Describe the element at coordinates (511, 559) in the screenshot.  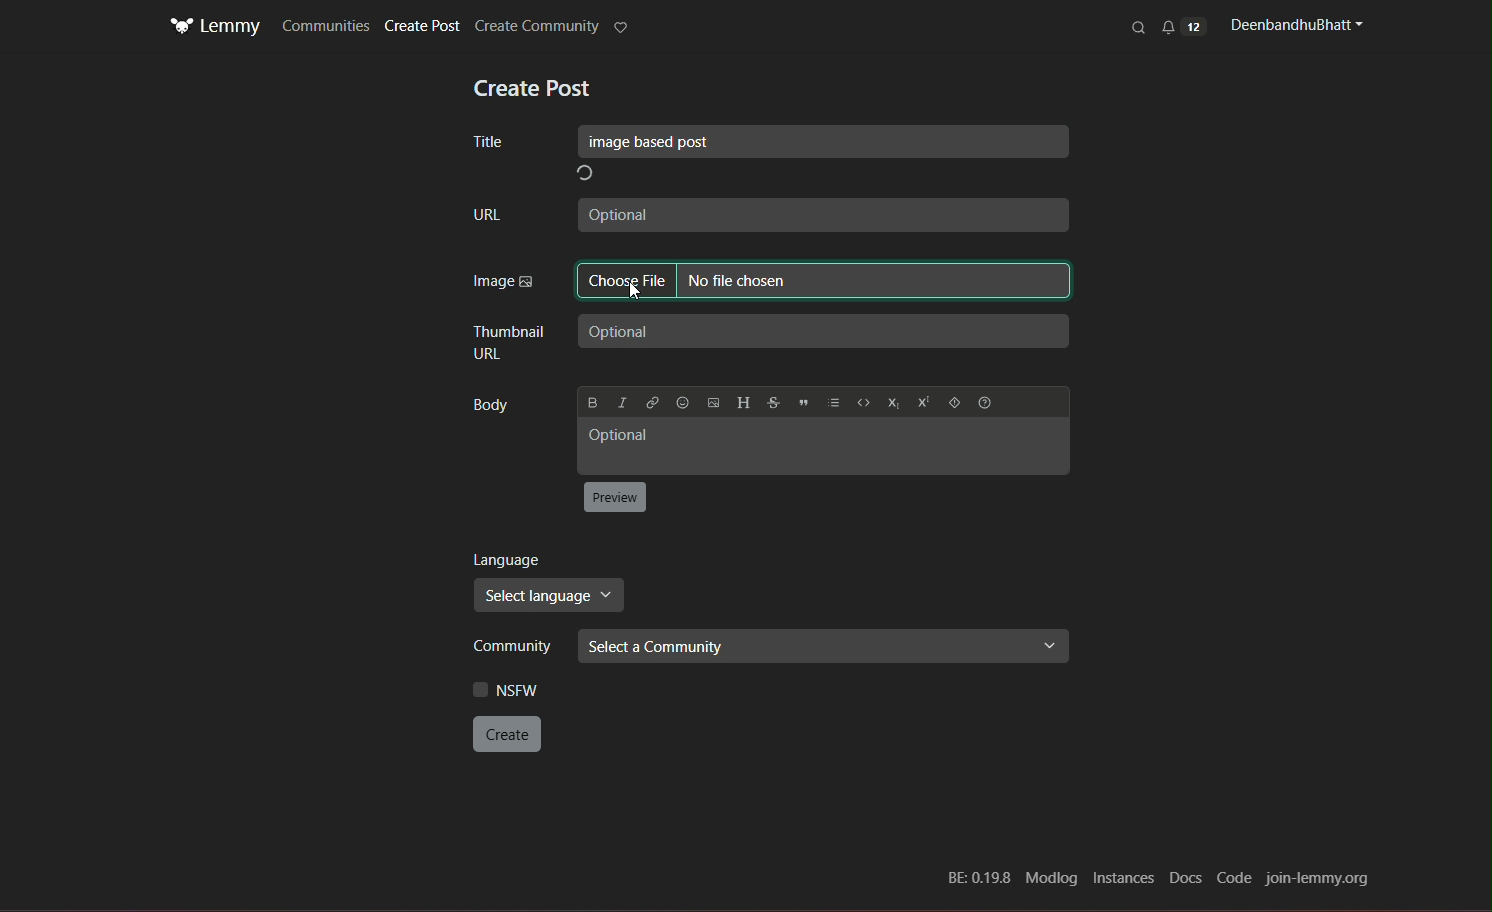
I see `language` at that location.